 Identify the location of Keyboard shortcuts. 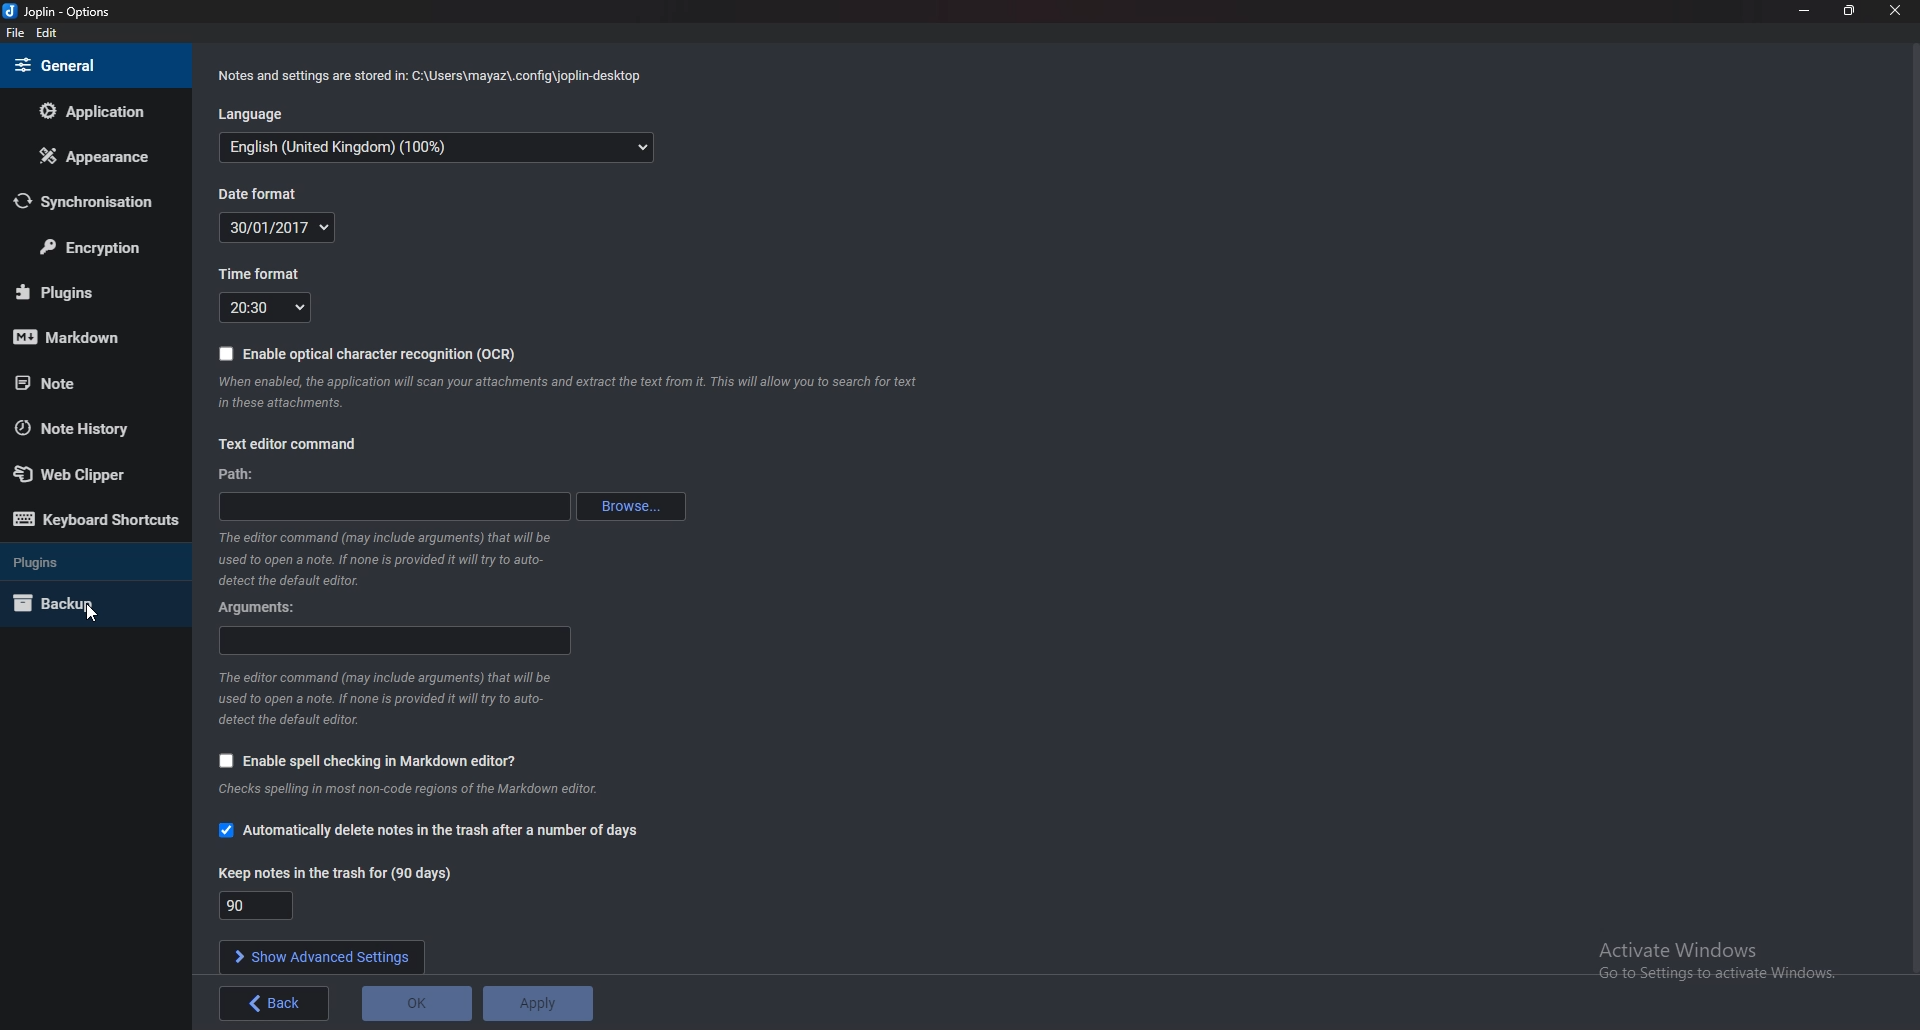
(91, 520).